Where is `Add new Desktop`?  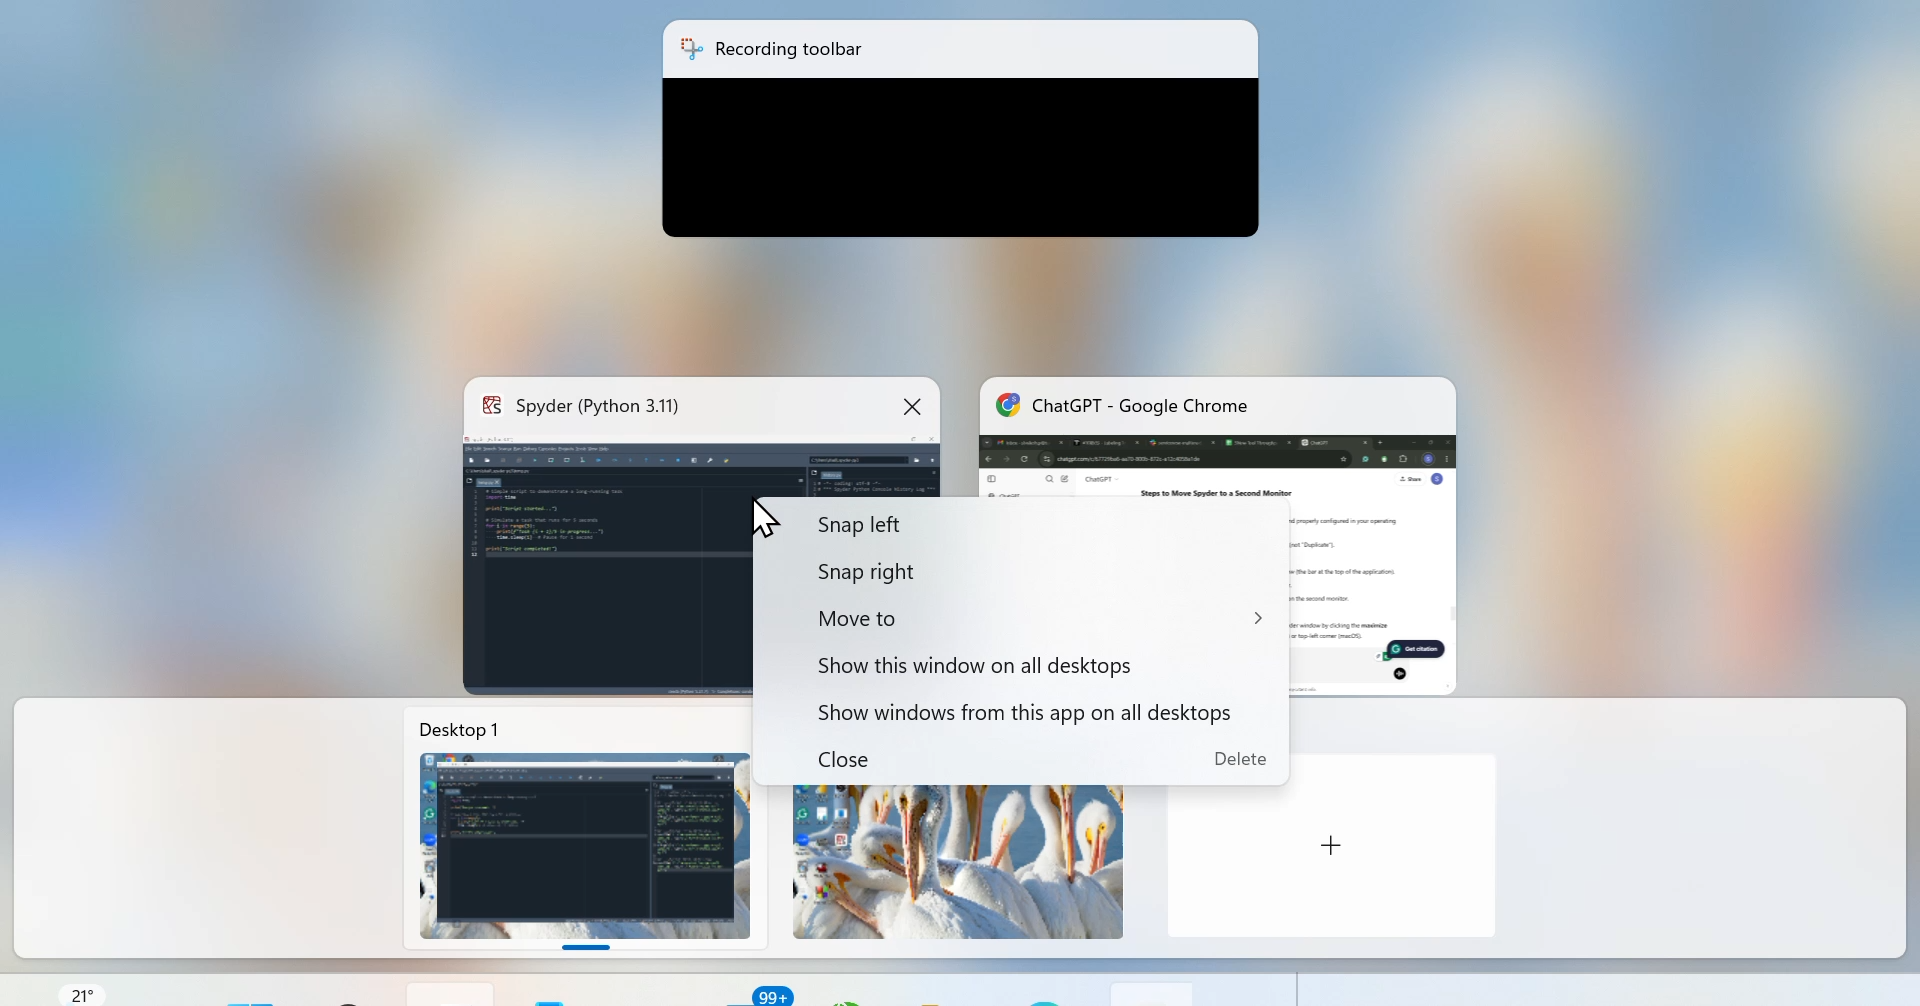 Add new Desktop is located at coordinates (1331, 846).